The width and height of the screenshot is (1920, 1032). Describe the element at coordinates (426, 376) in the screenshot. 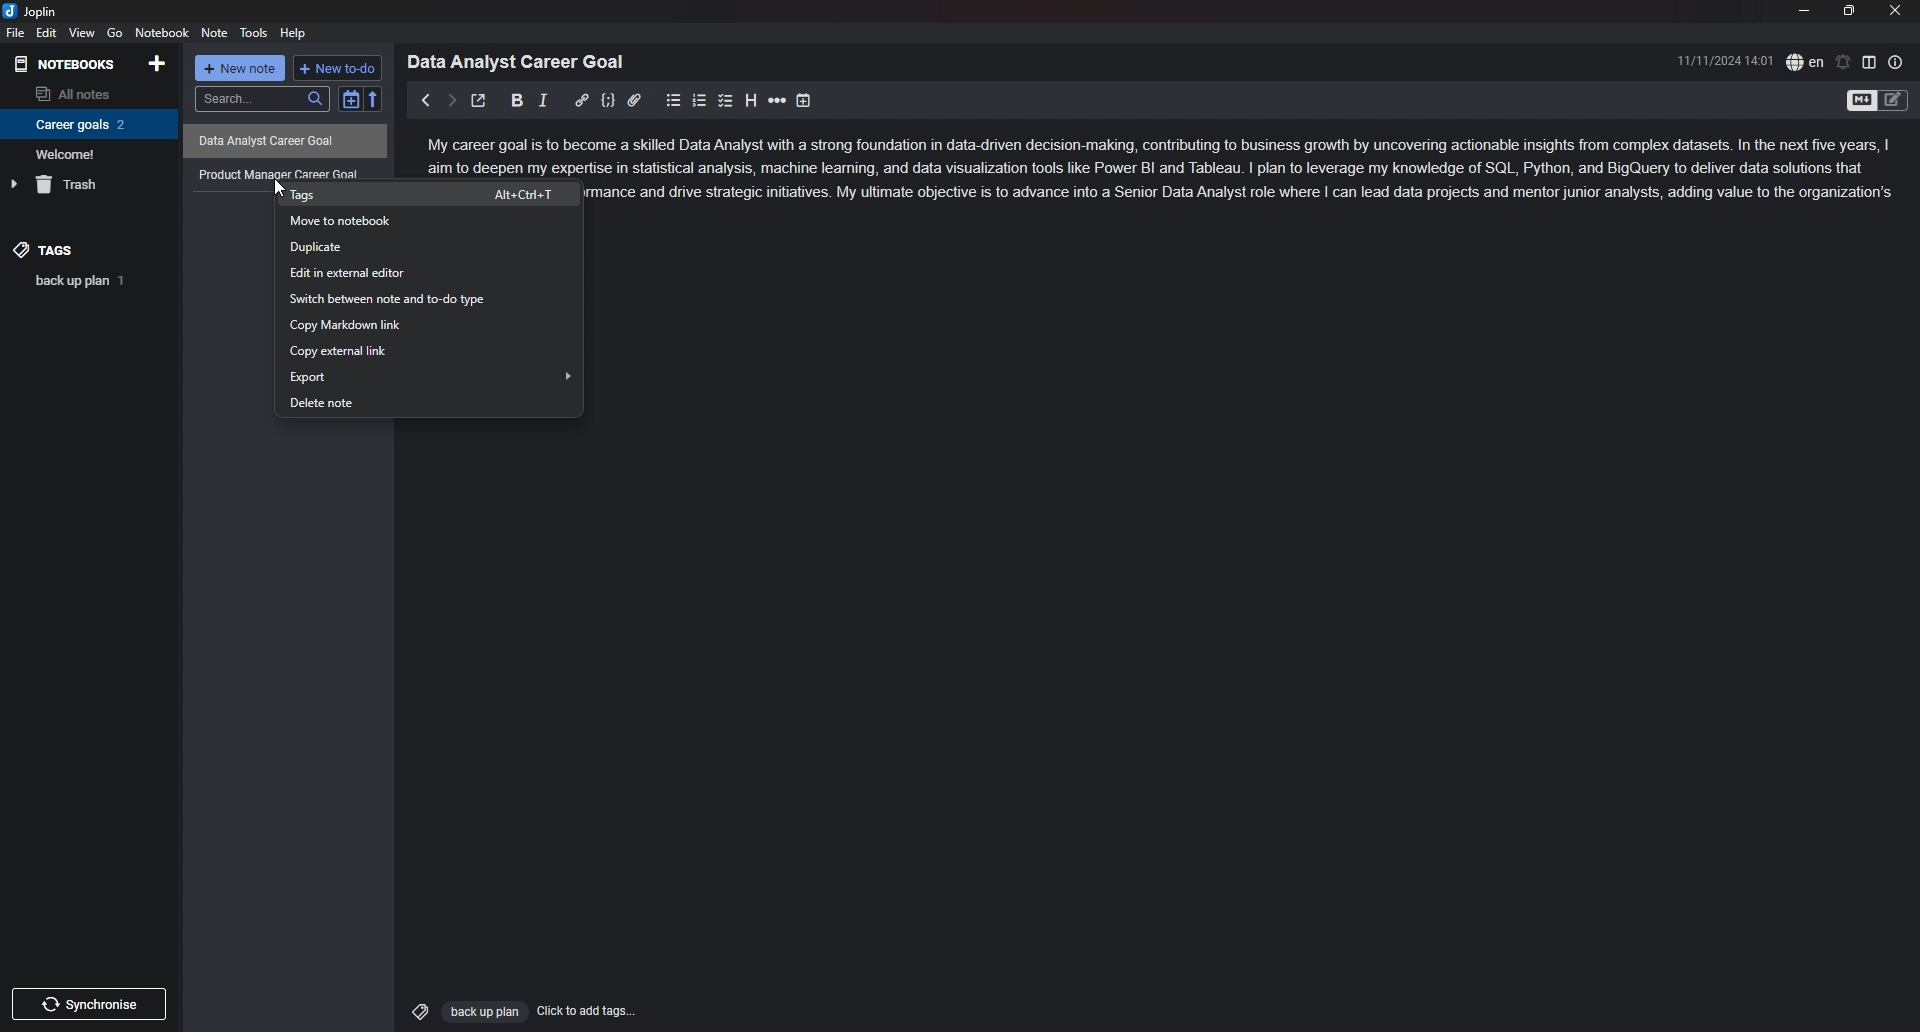

I see `export` at that location.